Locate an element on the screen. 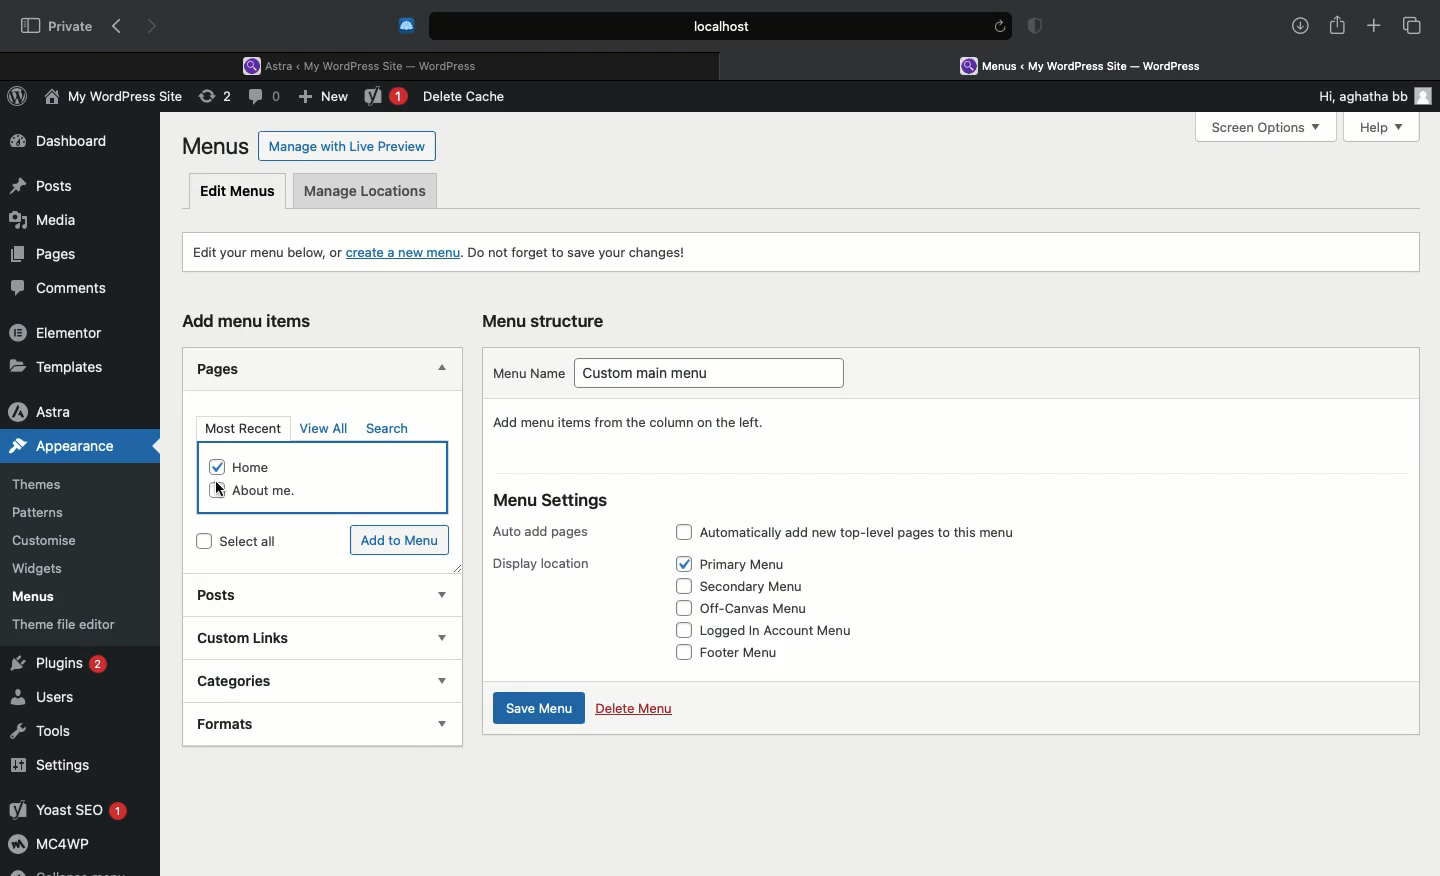 This screenshot has height=876, width=1440. Add menu items is located at coordinates (256, 322).